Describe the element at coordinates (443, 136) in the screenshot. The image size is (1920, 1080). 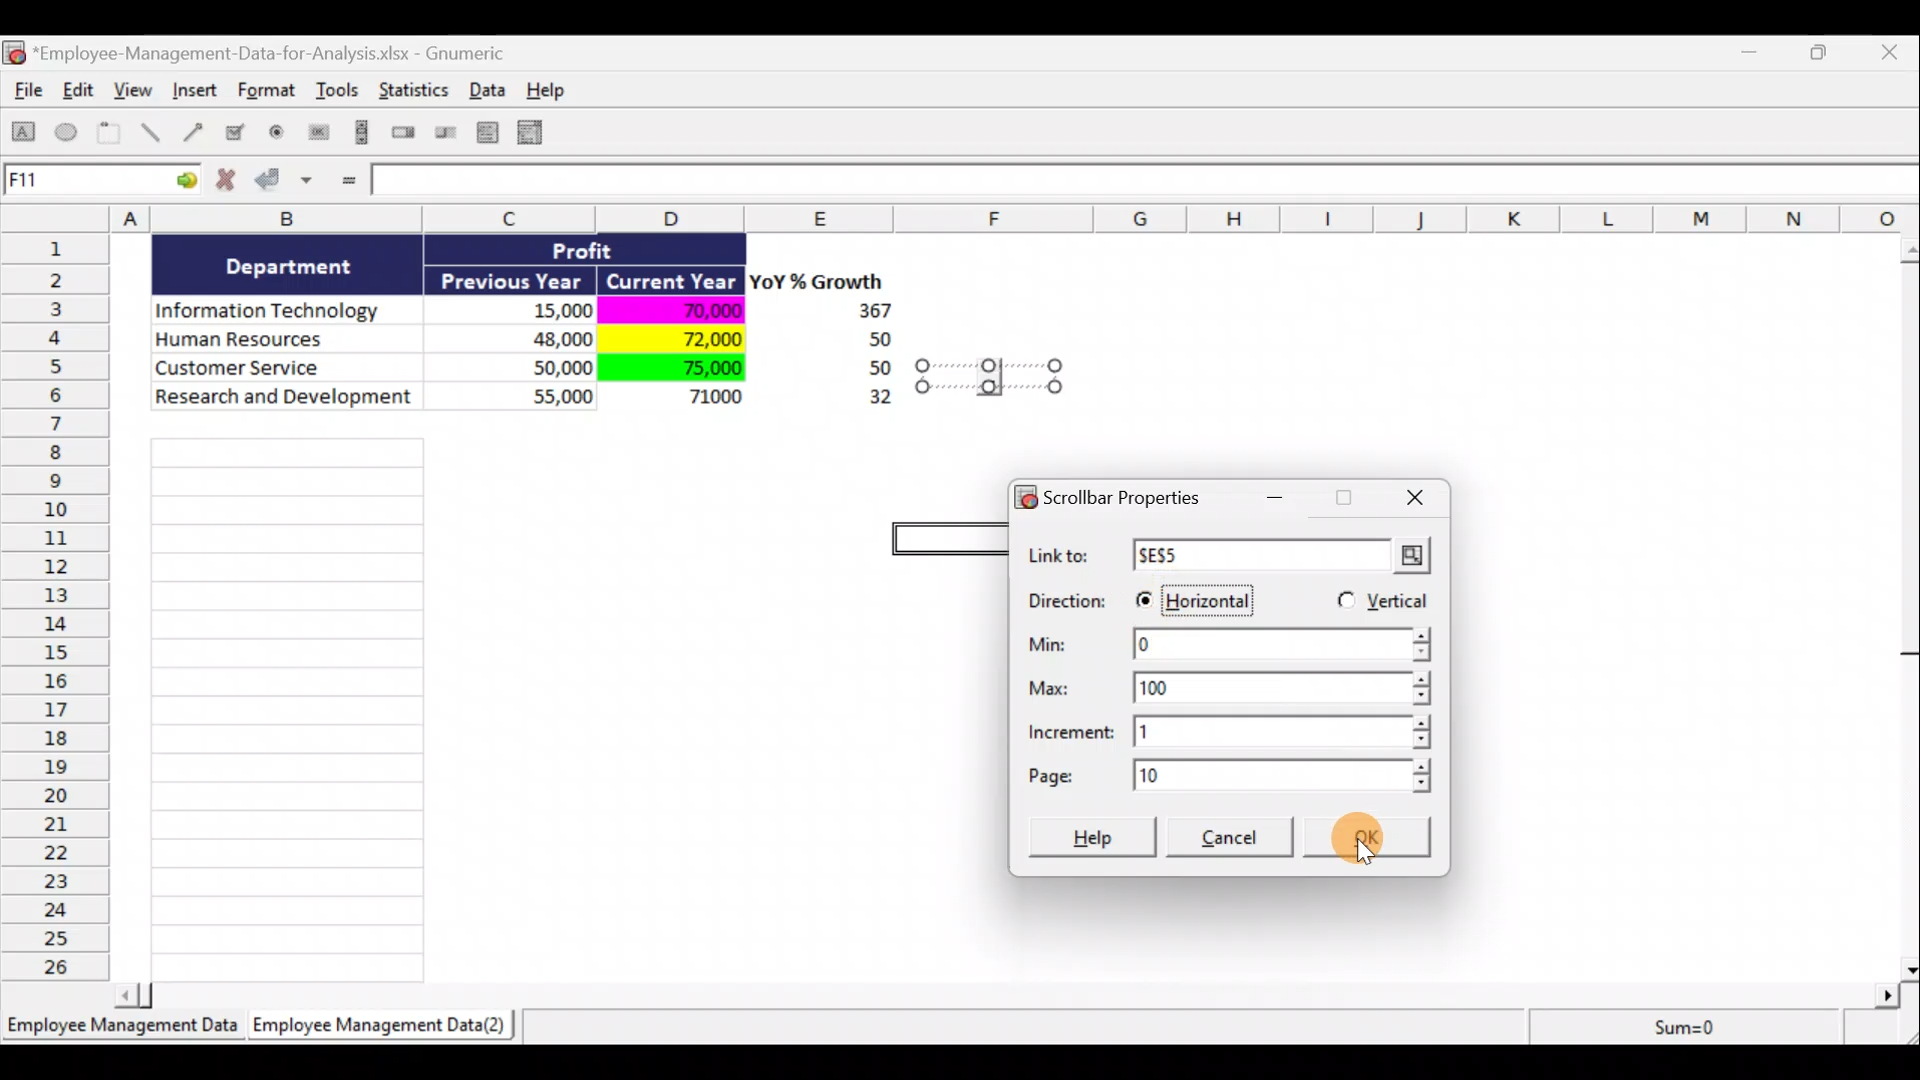
I see `Create a slider` at that location.